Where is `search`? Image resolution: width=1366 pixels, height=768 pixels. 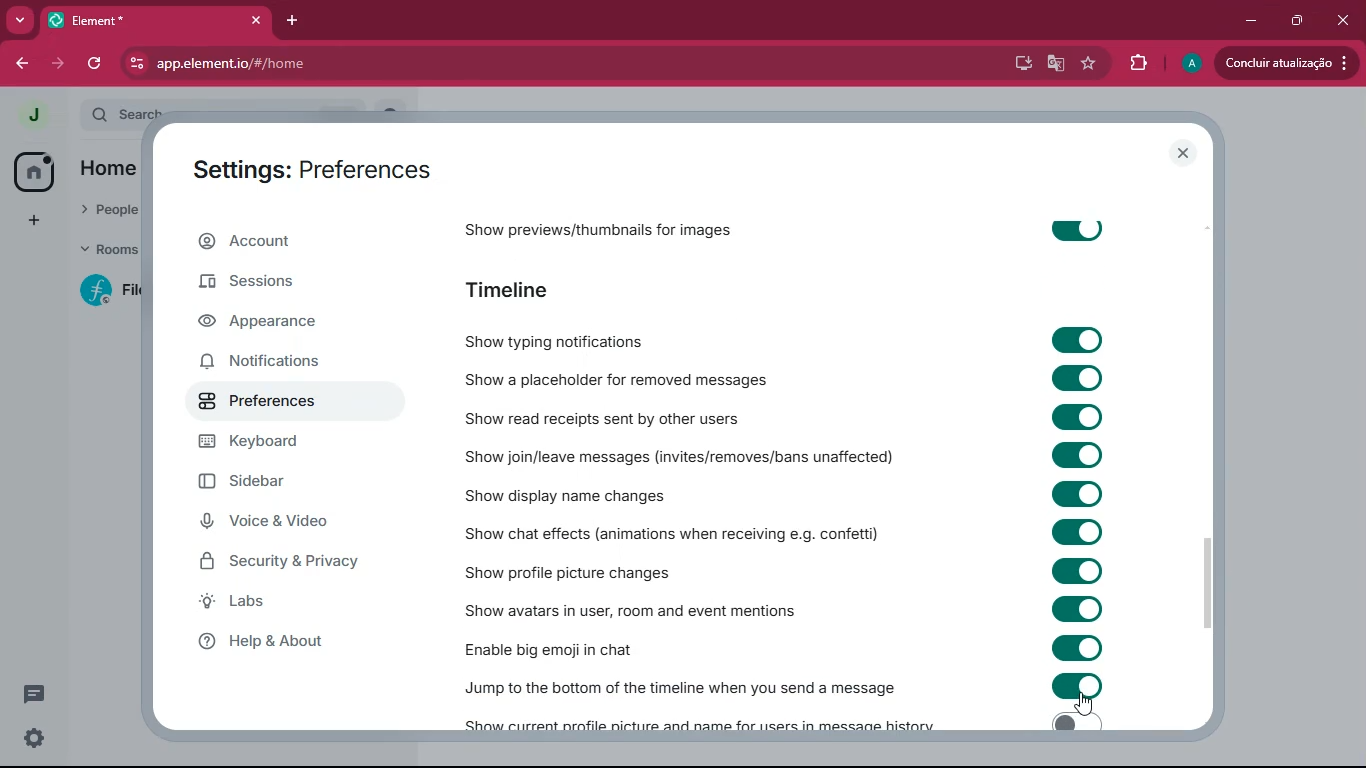 search is located at coordinates (133, 110).